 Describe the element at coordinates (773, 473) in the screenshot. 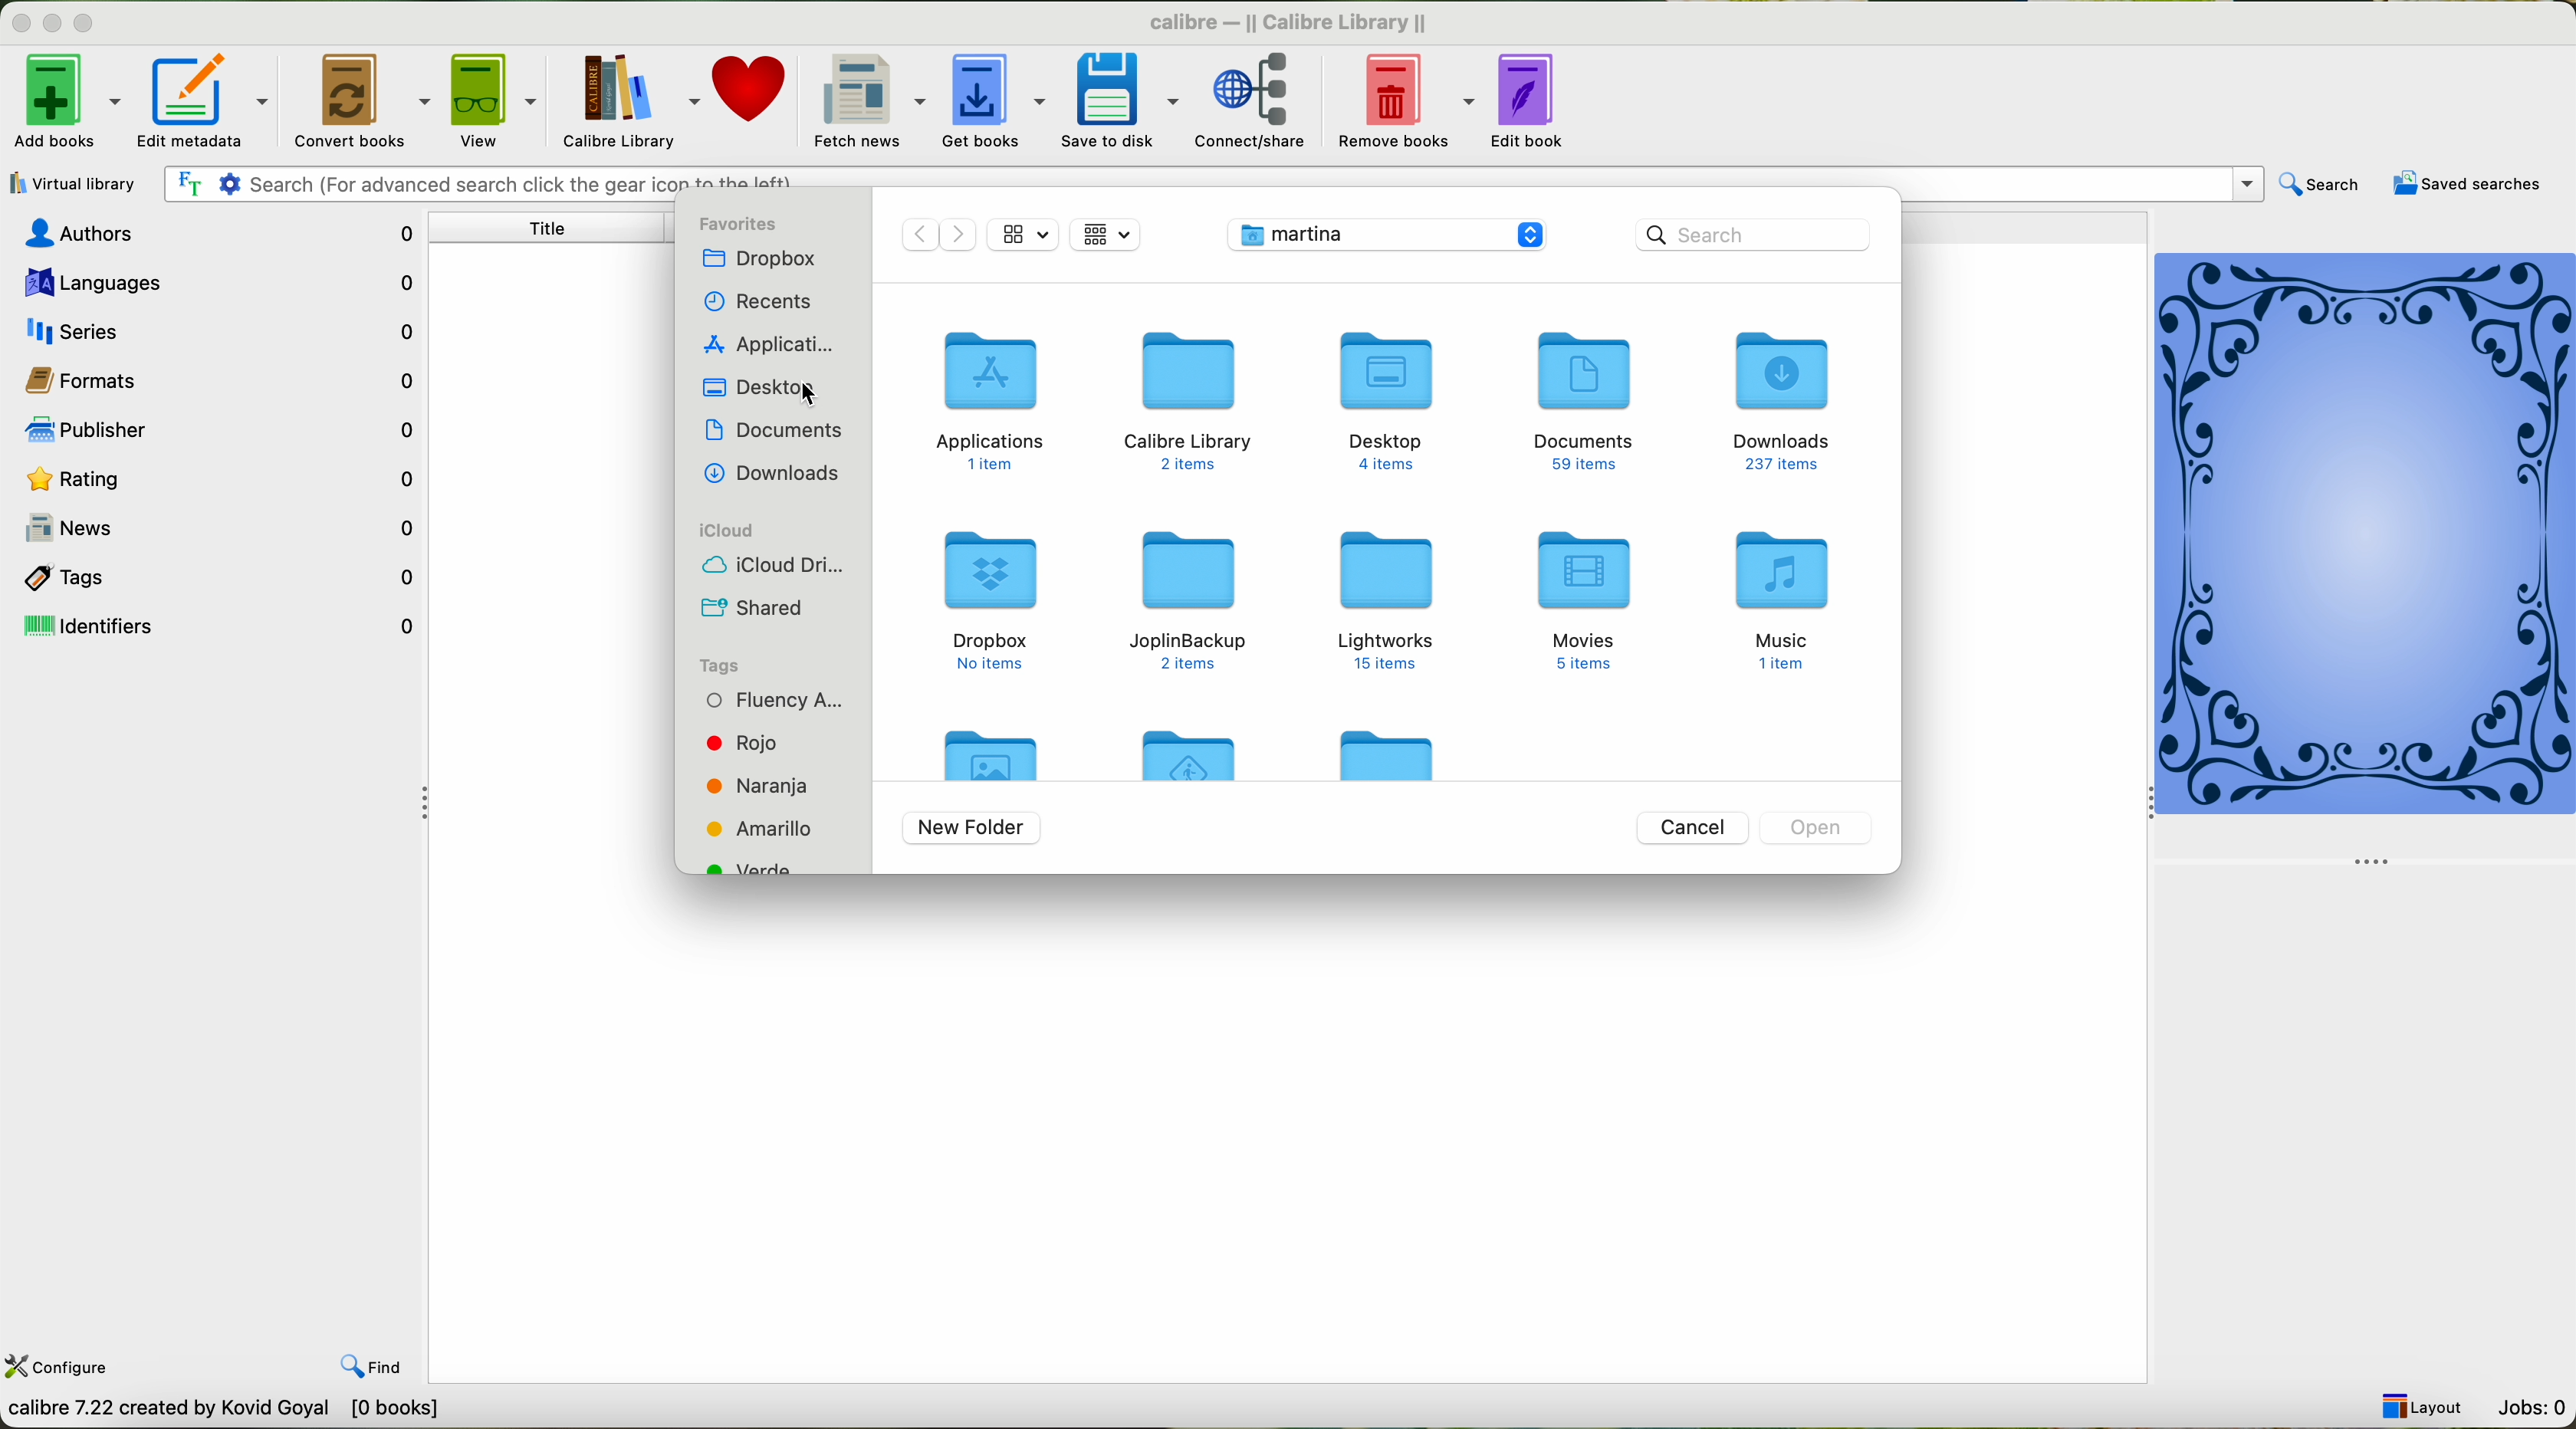

I see `downloads` at that location.